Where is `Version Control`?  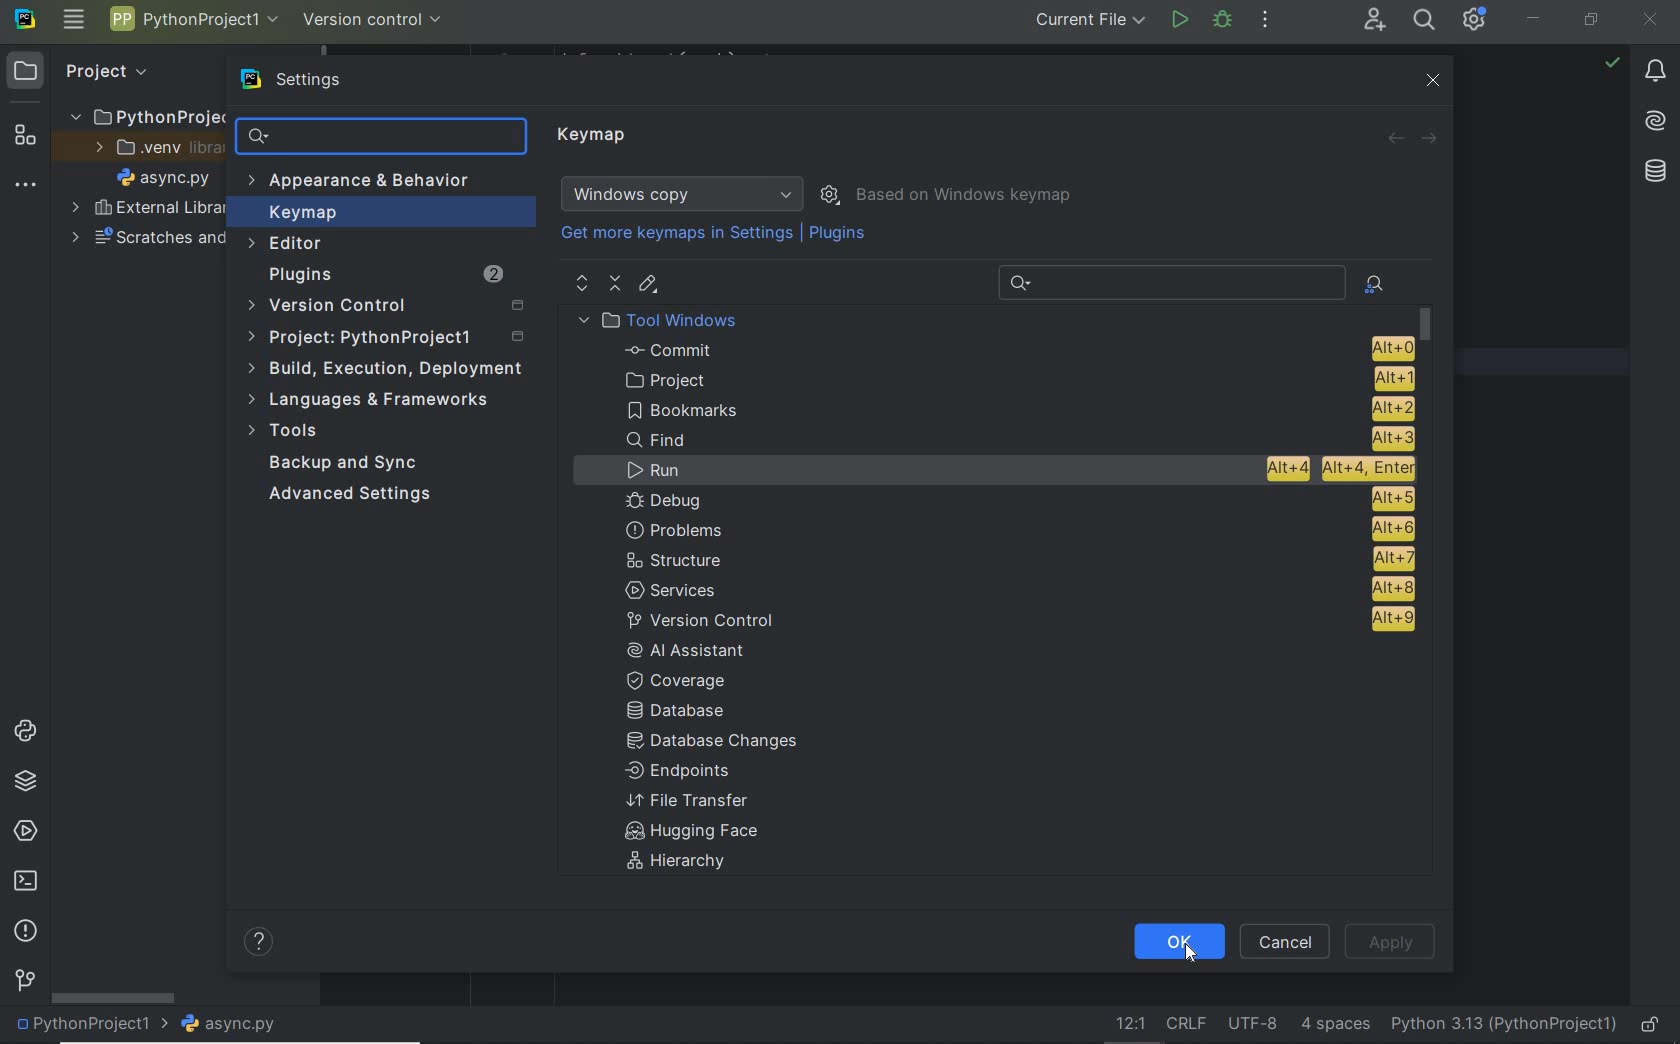 Version Control is located at coordinates (385, 307).